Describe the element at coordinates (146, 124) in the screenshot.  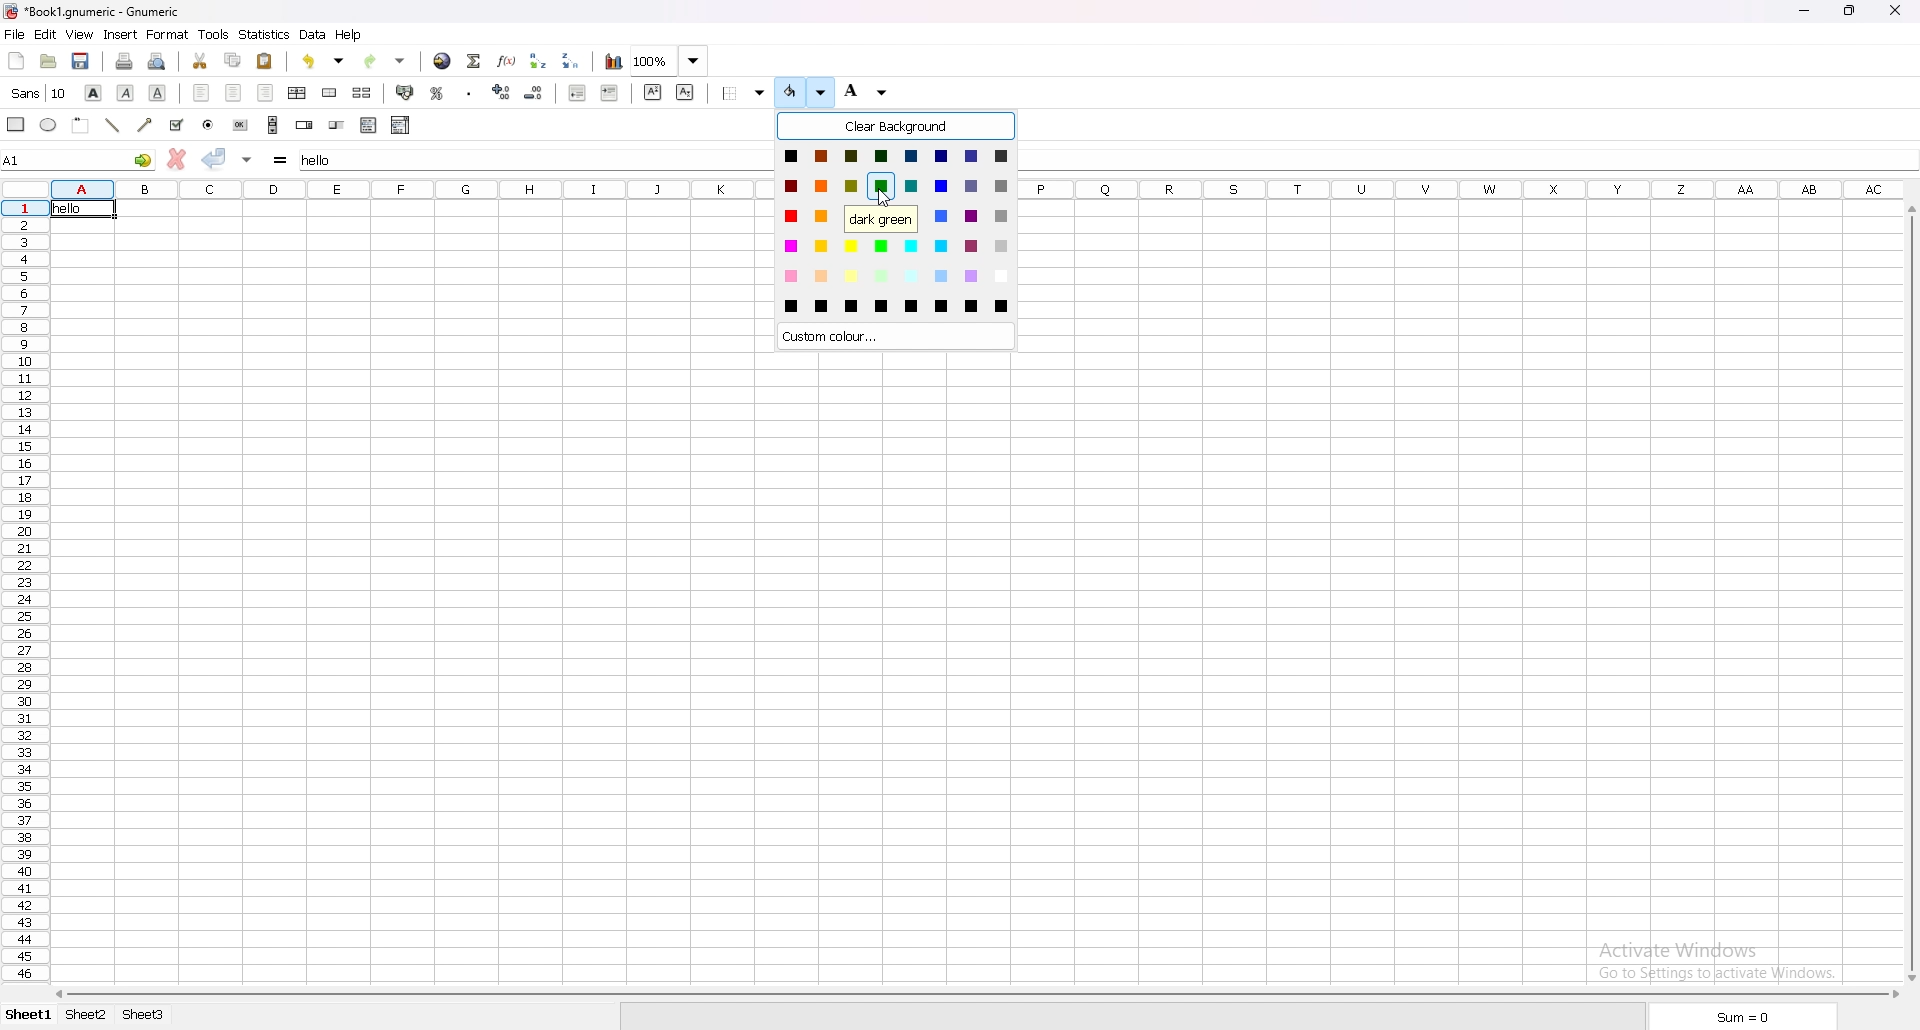
I see `arrowed line` at that location.